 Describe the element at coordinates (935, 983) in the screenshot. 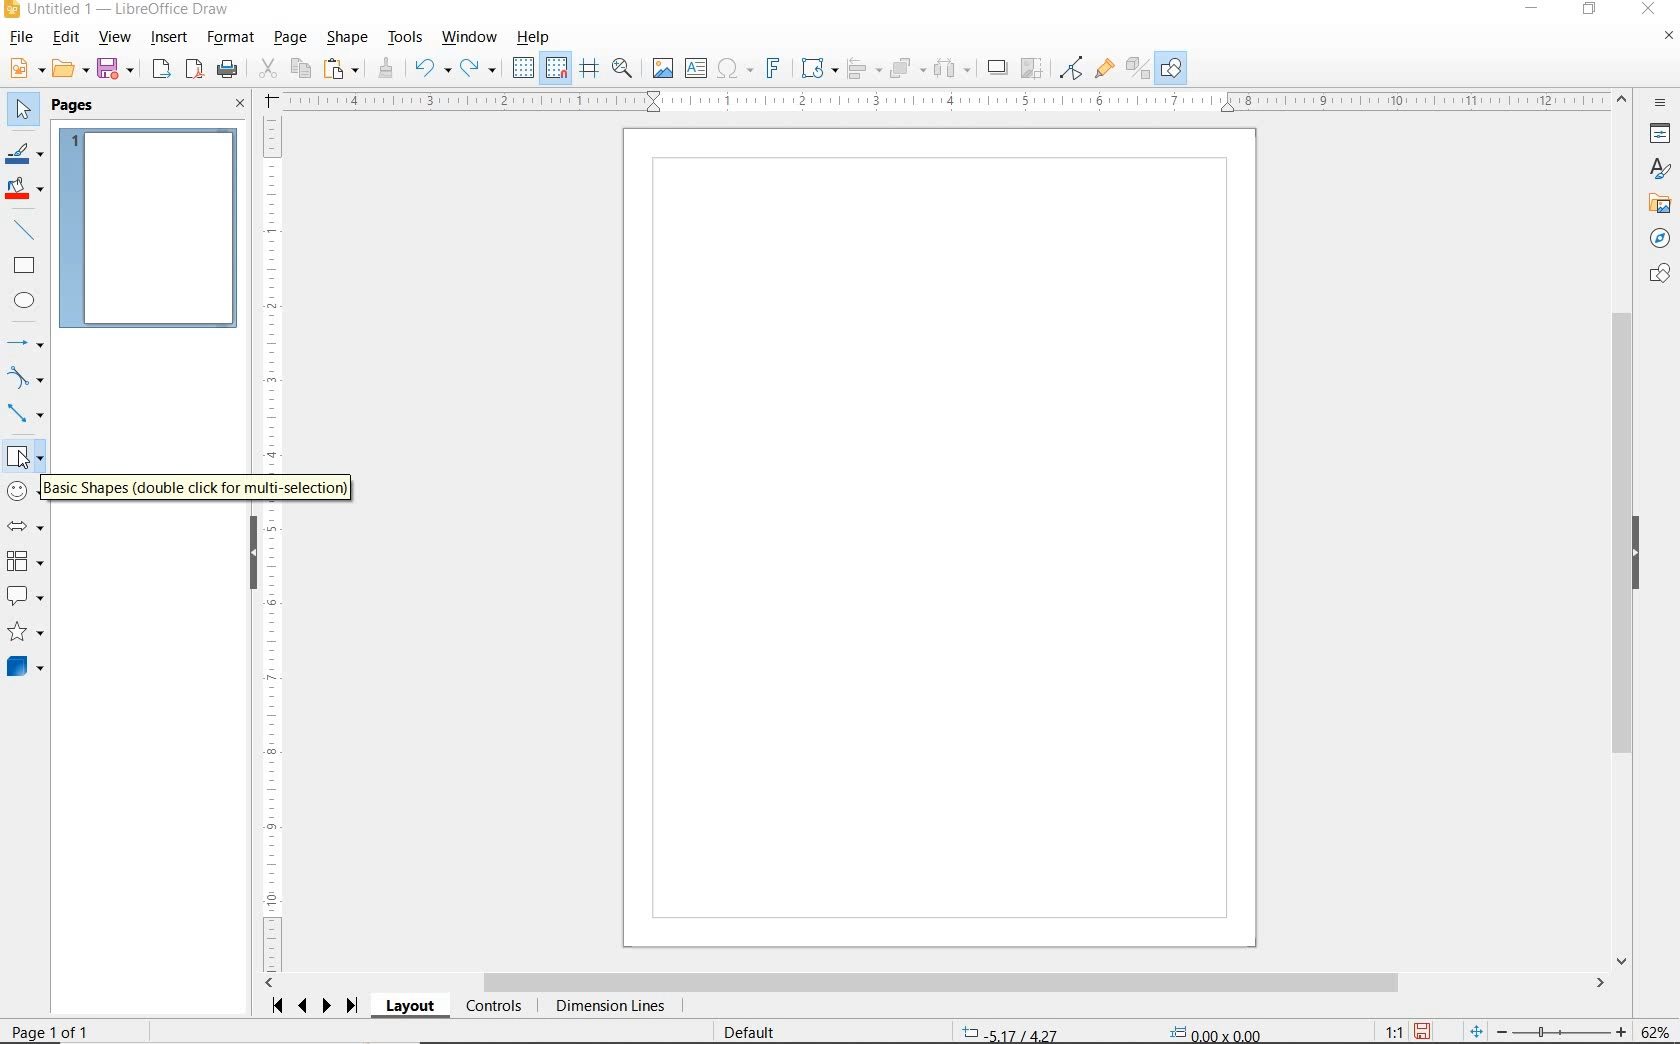

I see `SCROLLBAR` at that location.